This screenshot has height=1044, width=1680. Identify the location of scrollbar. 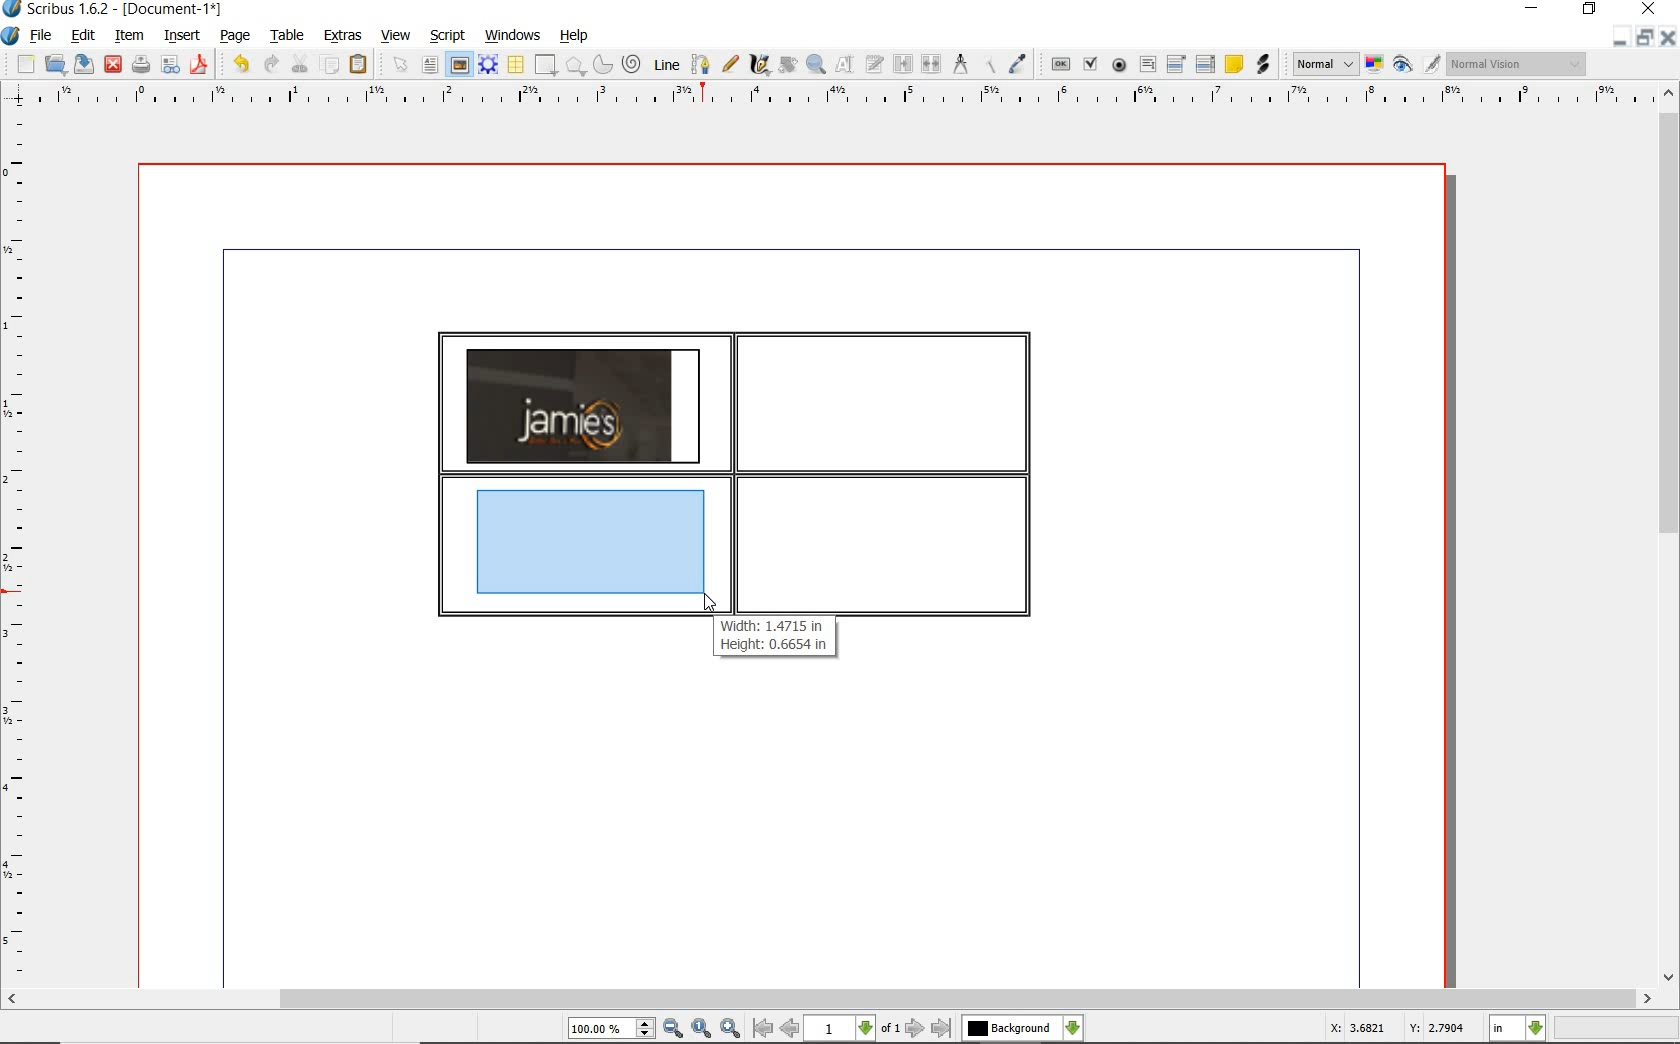
(829, 999).